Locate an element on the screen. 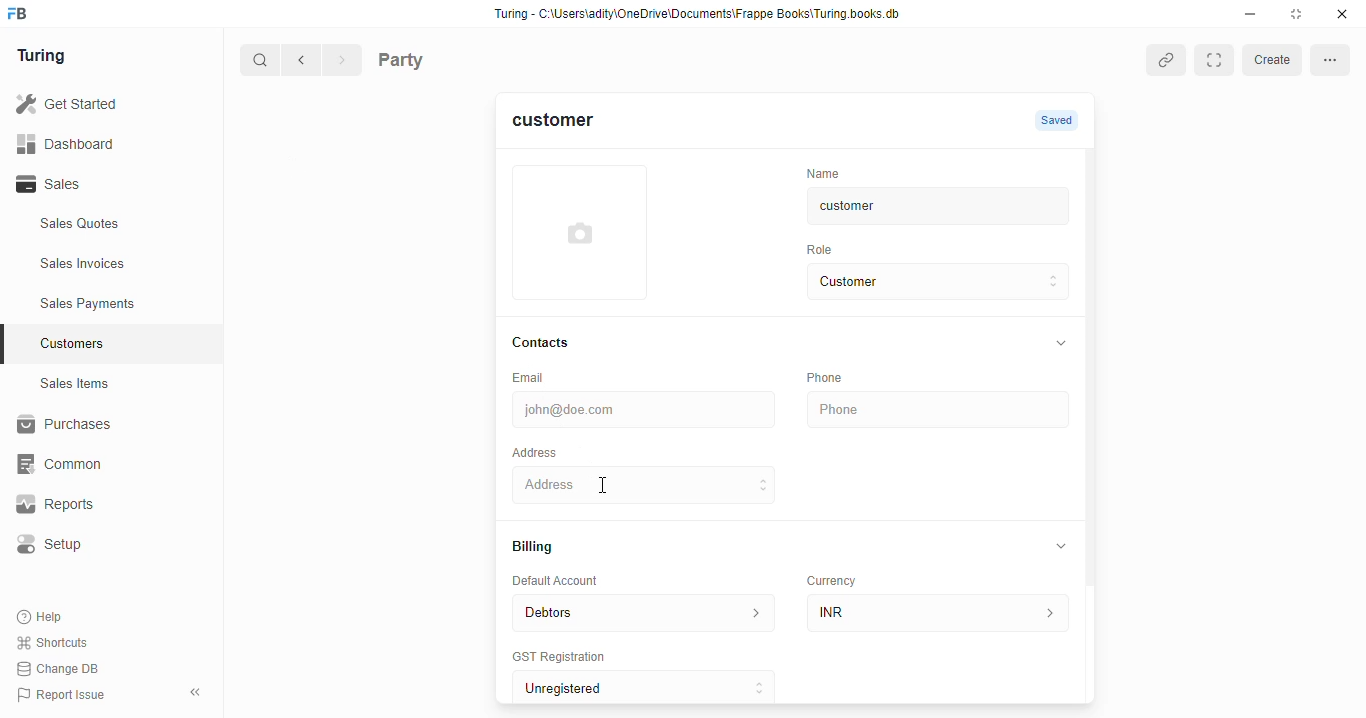  collapse is located at coordinates (1059, 344).